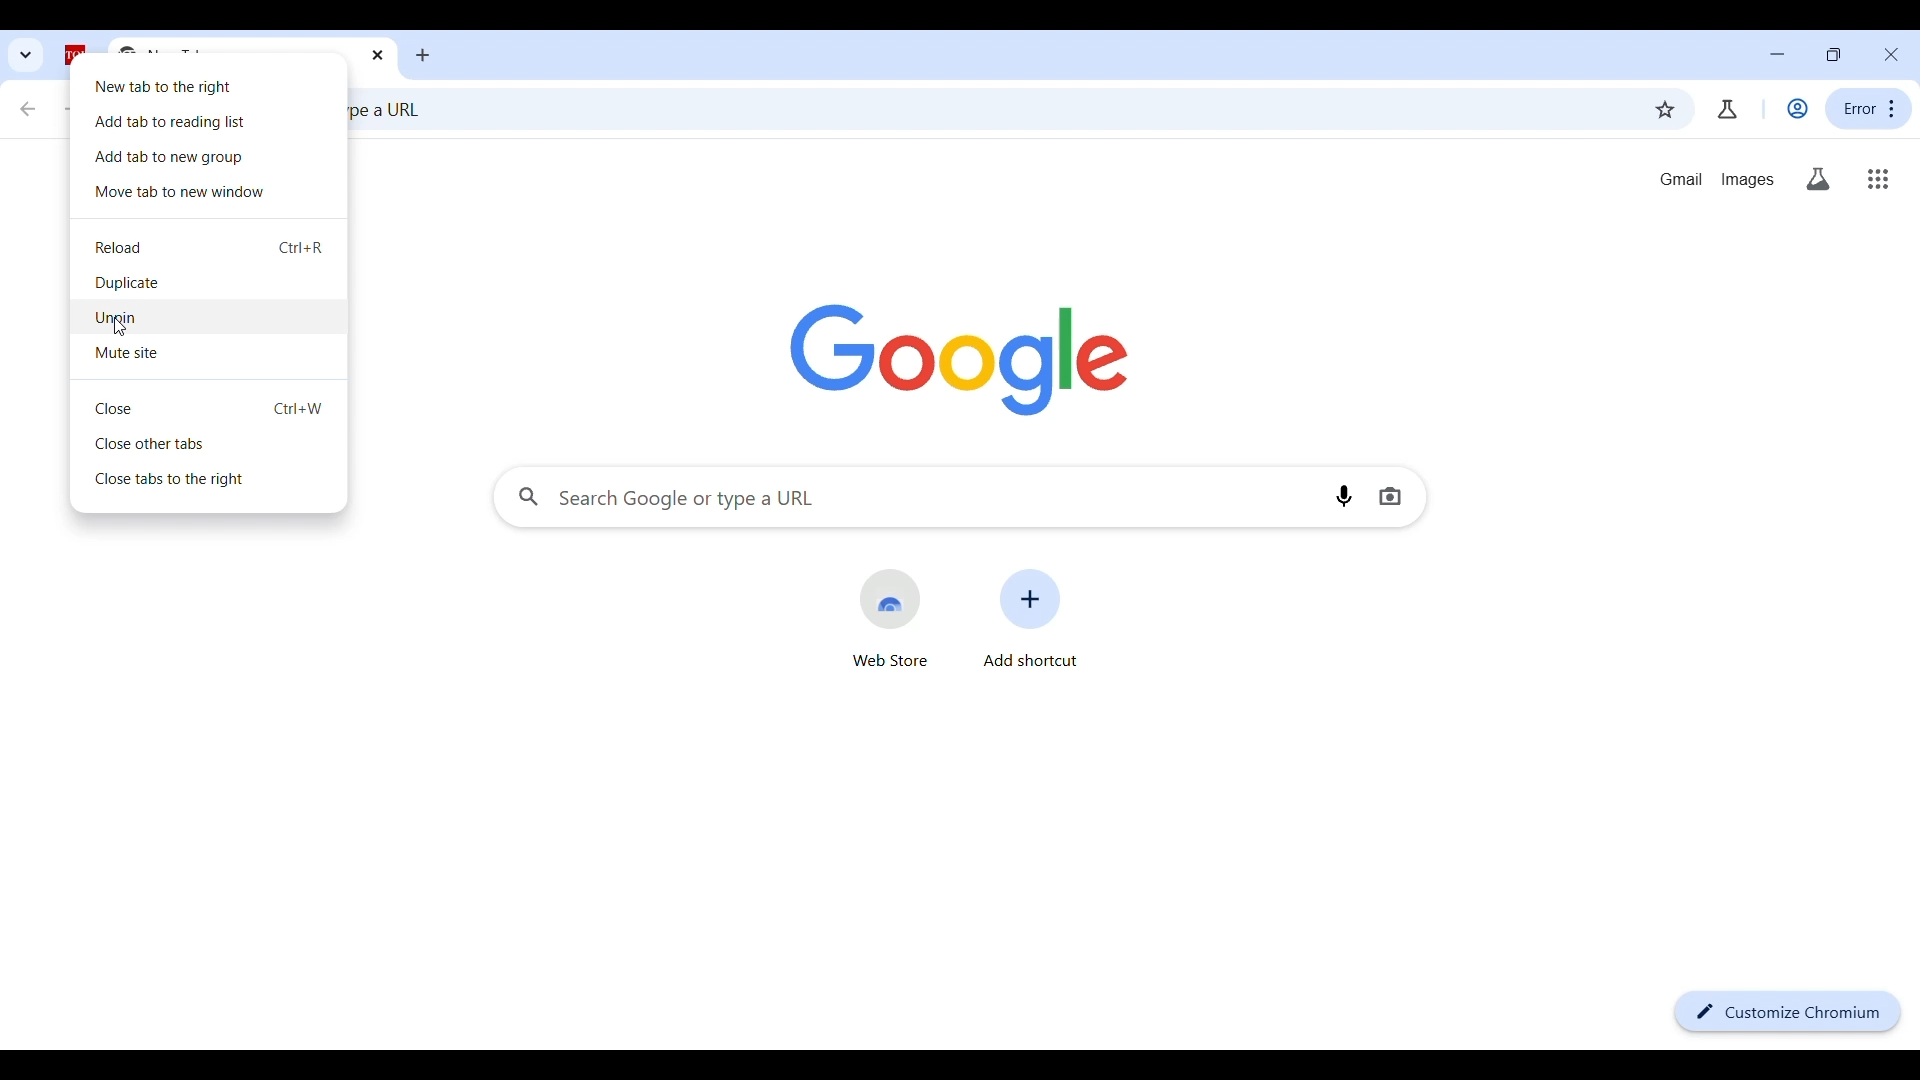  What do you see at coordinates (212, 408) in the screenshot?
I see `Close tab` at bounding box center [212, 408].